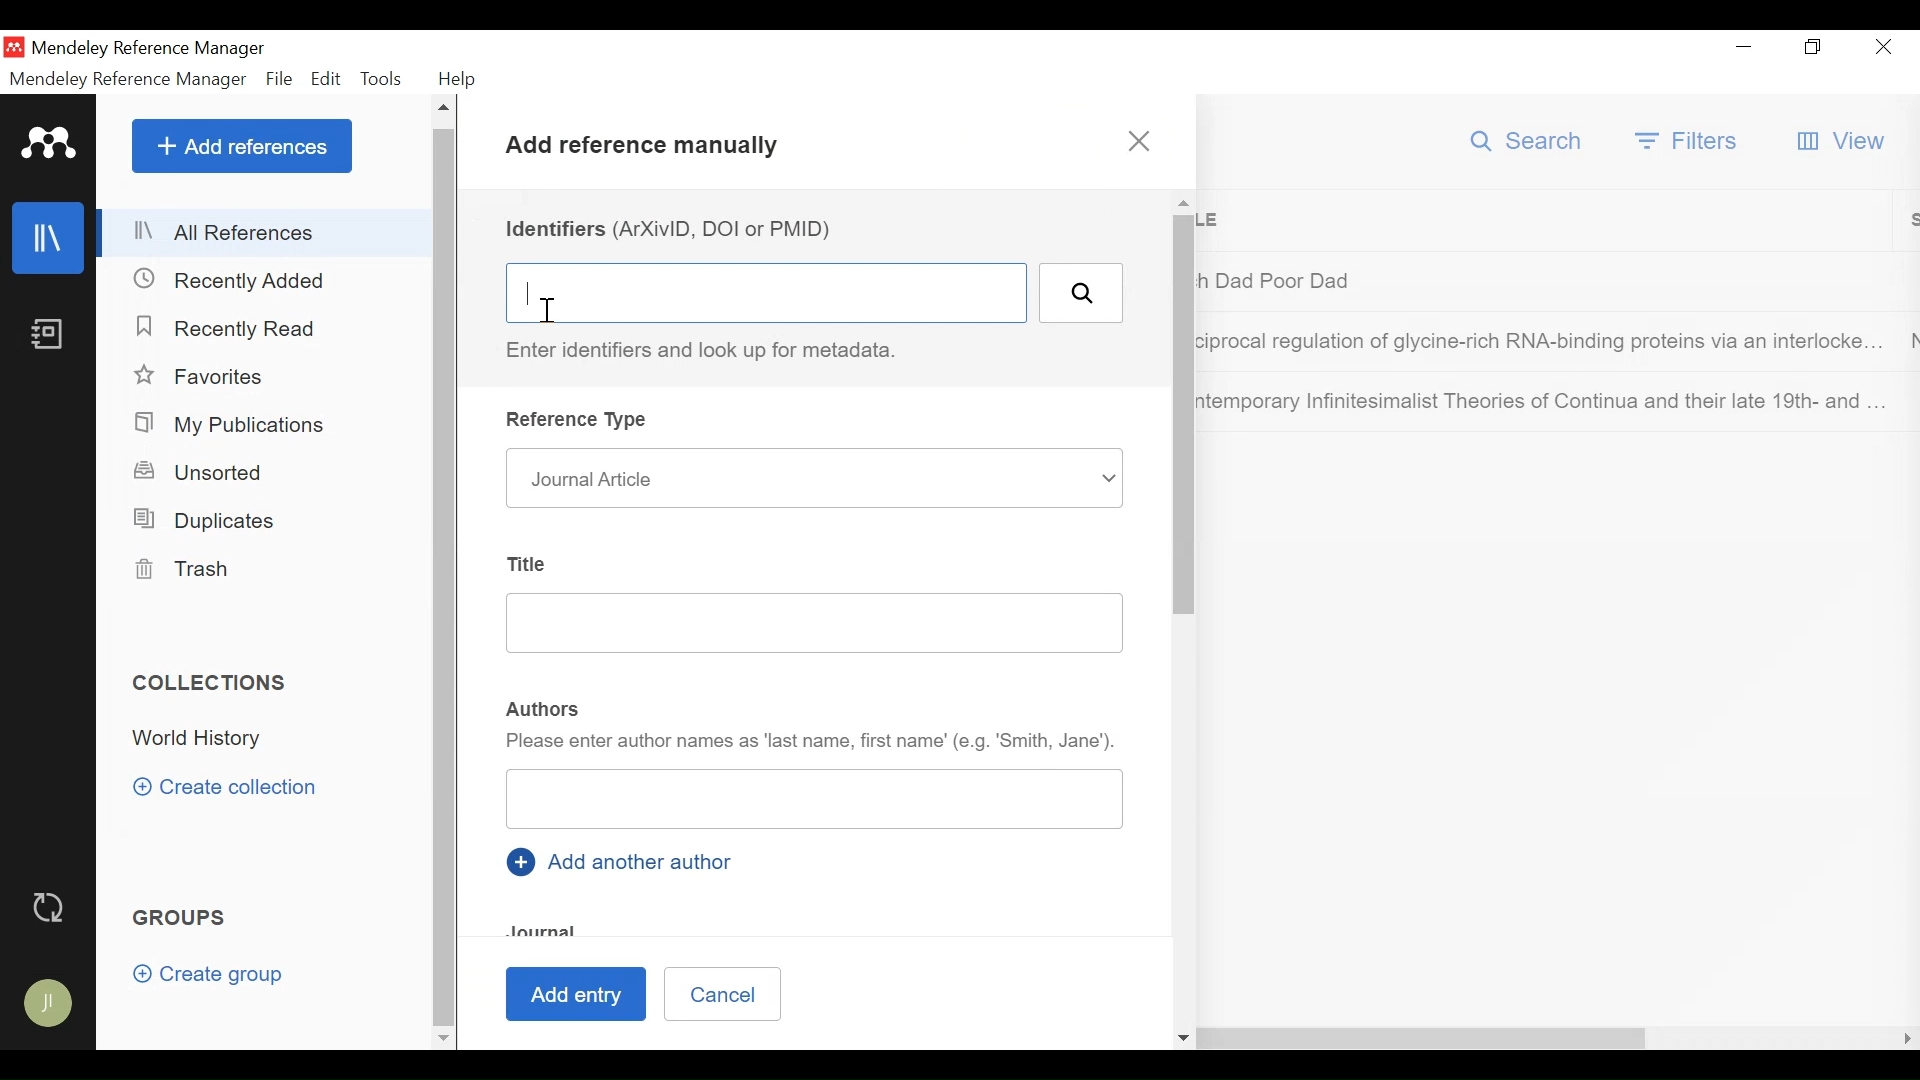 Image resolution: width=1920 pixels, height=1080 pixels. I want to click on Groups, so click(184, 918).